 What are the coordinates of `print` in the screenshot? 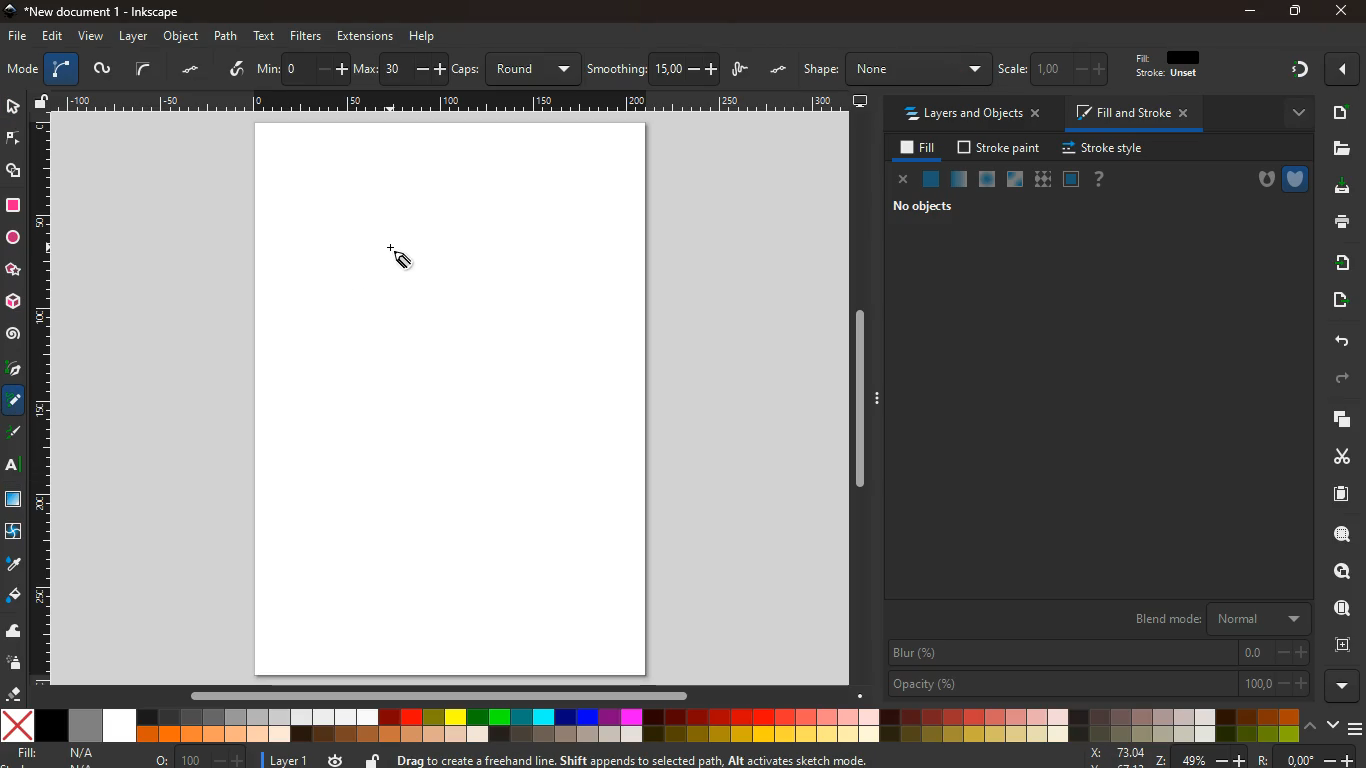 It's located at (1338, 221).